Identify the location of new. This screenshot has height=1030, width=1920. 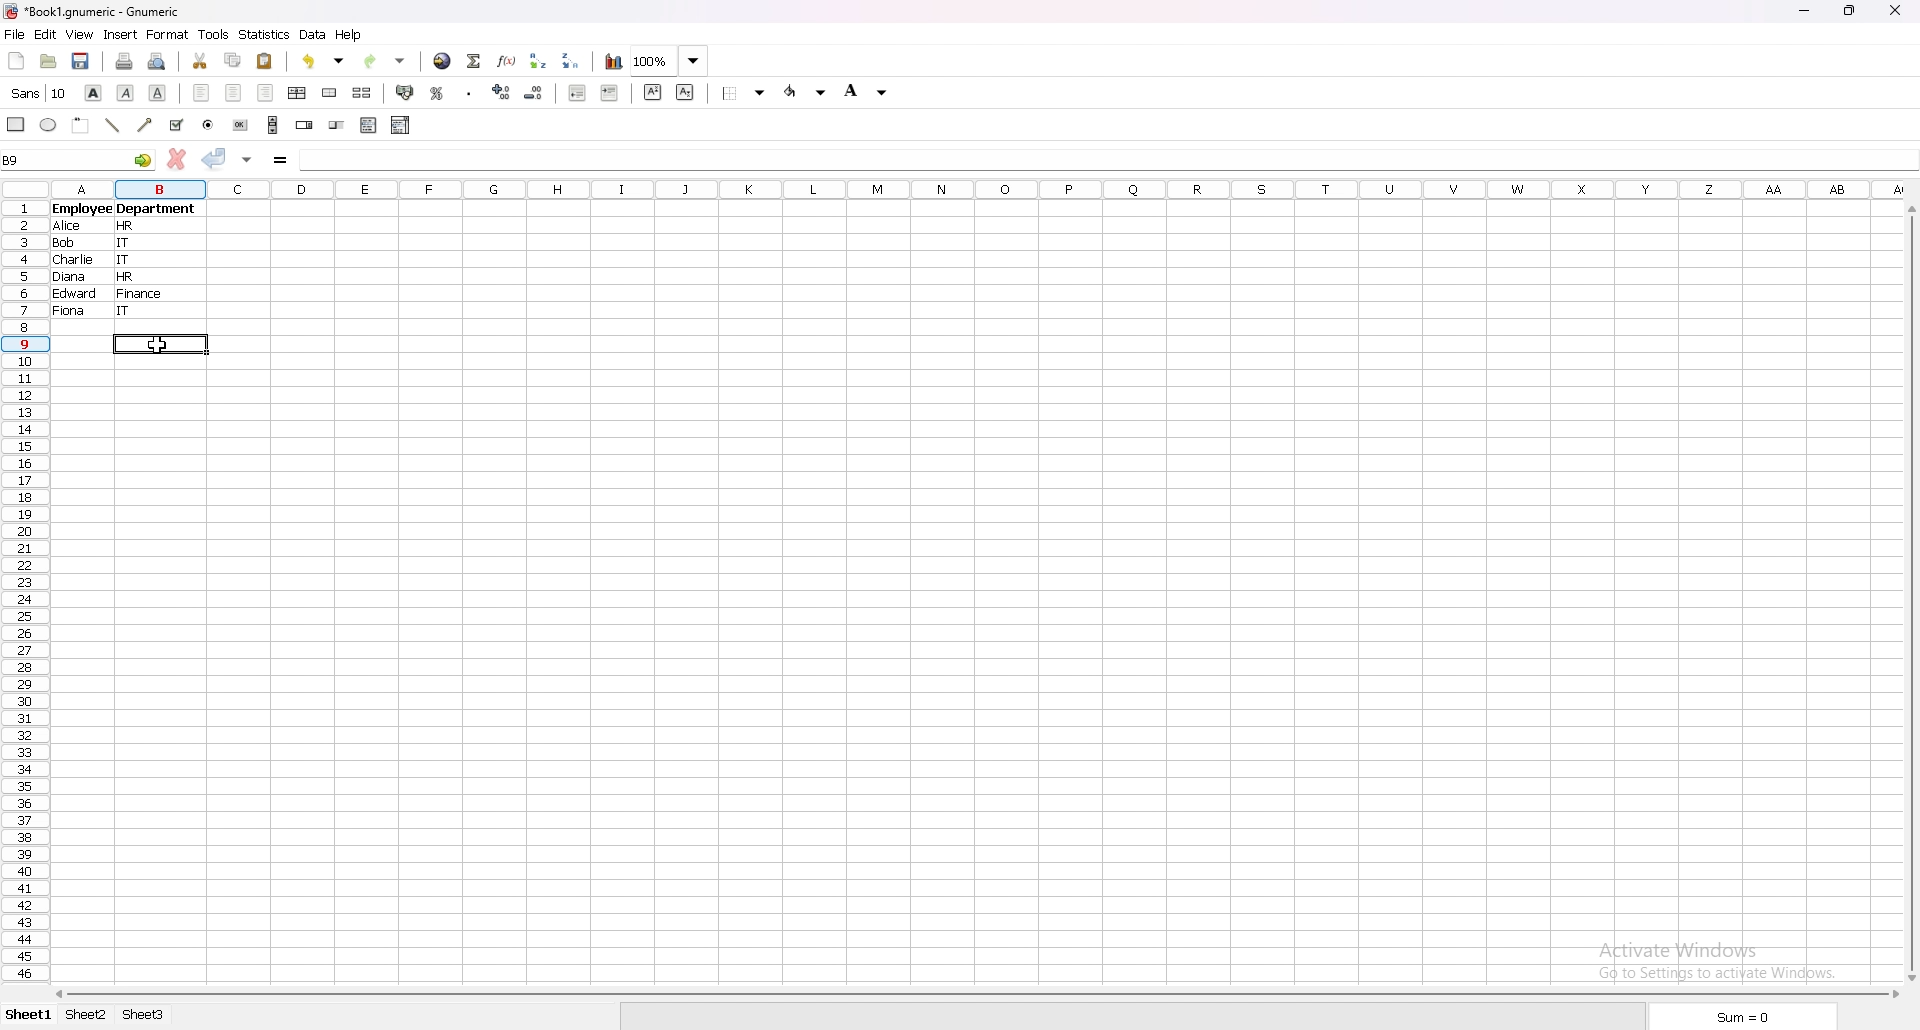
(15, 61).